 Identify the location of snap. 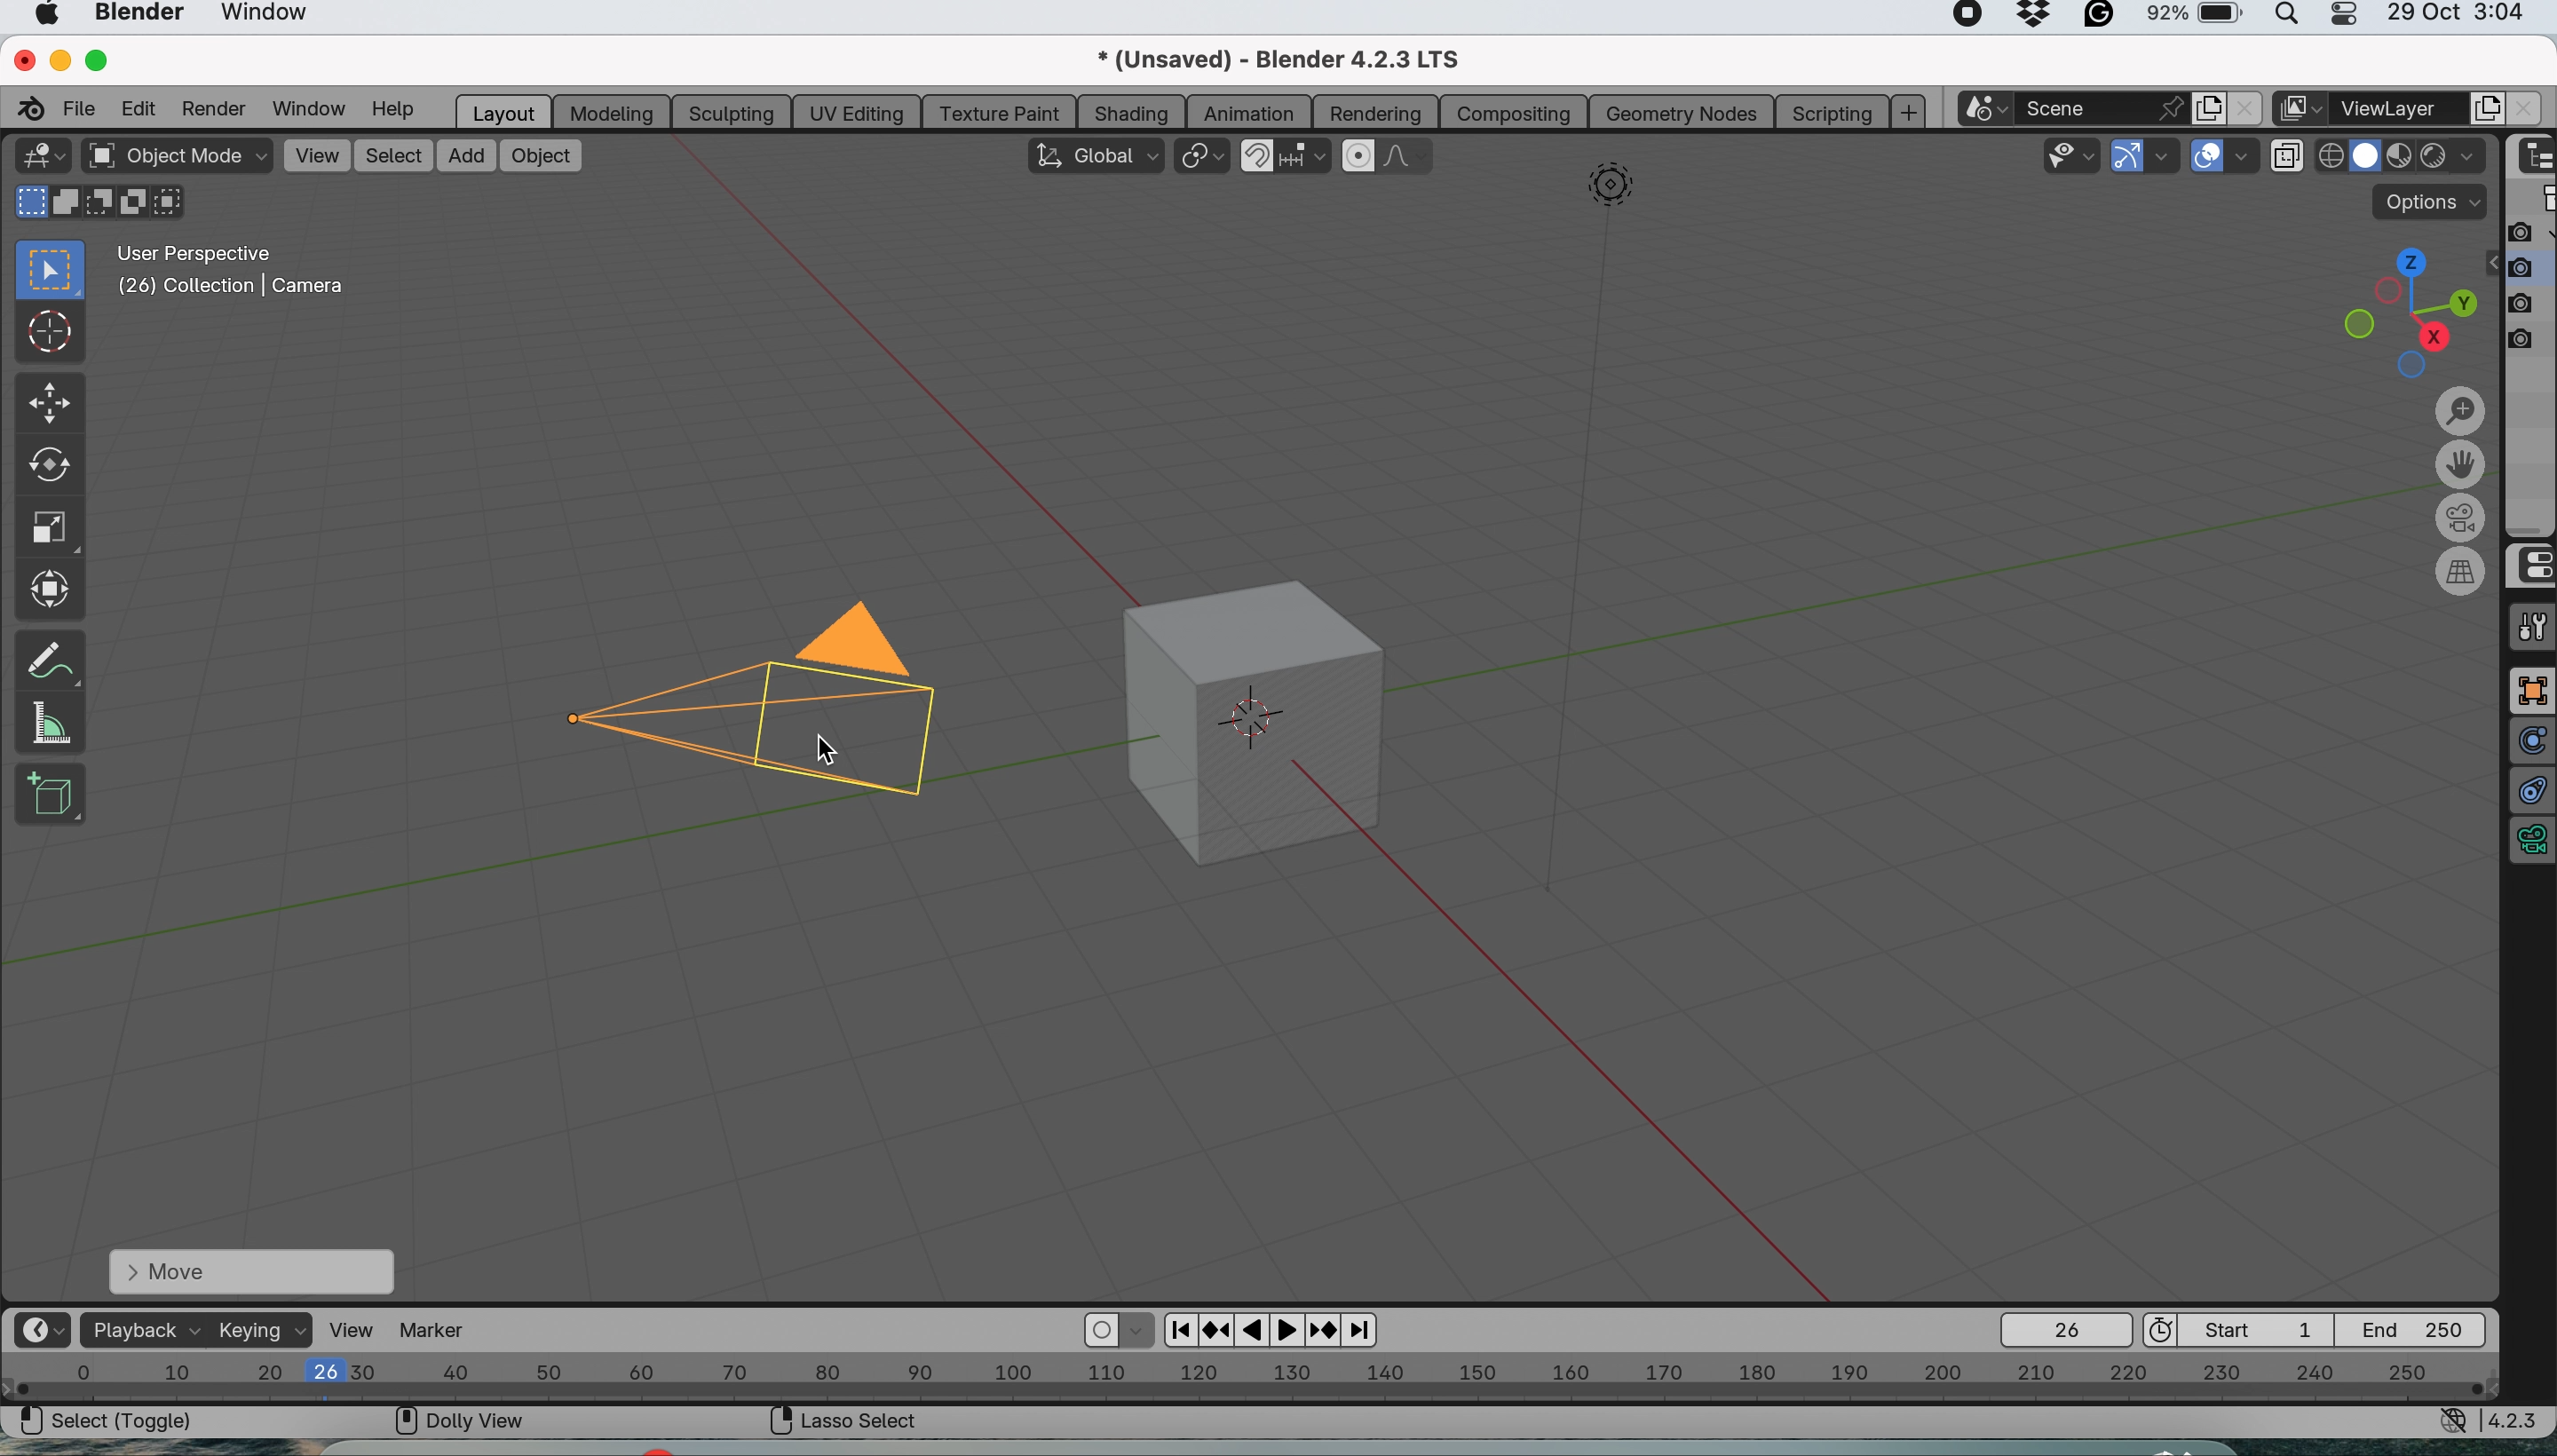
(1257, 153).